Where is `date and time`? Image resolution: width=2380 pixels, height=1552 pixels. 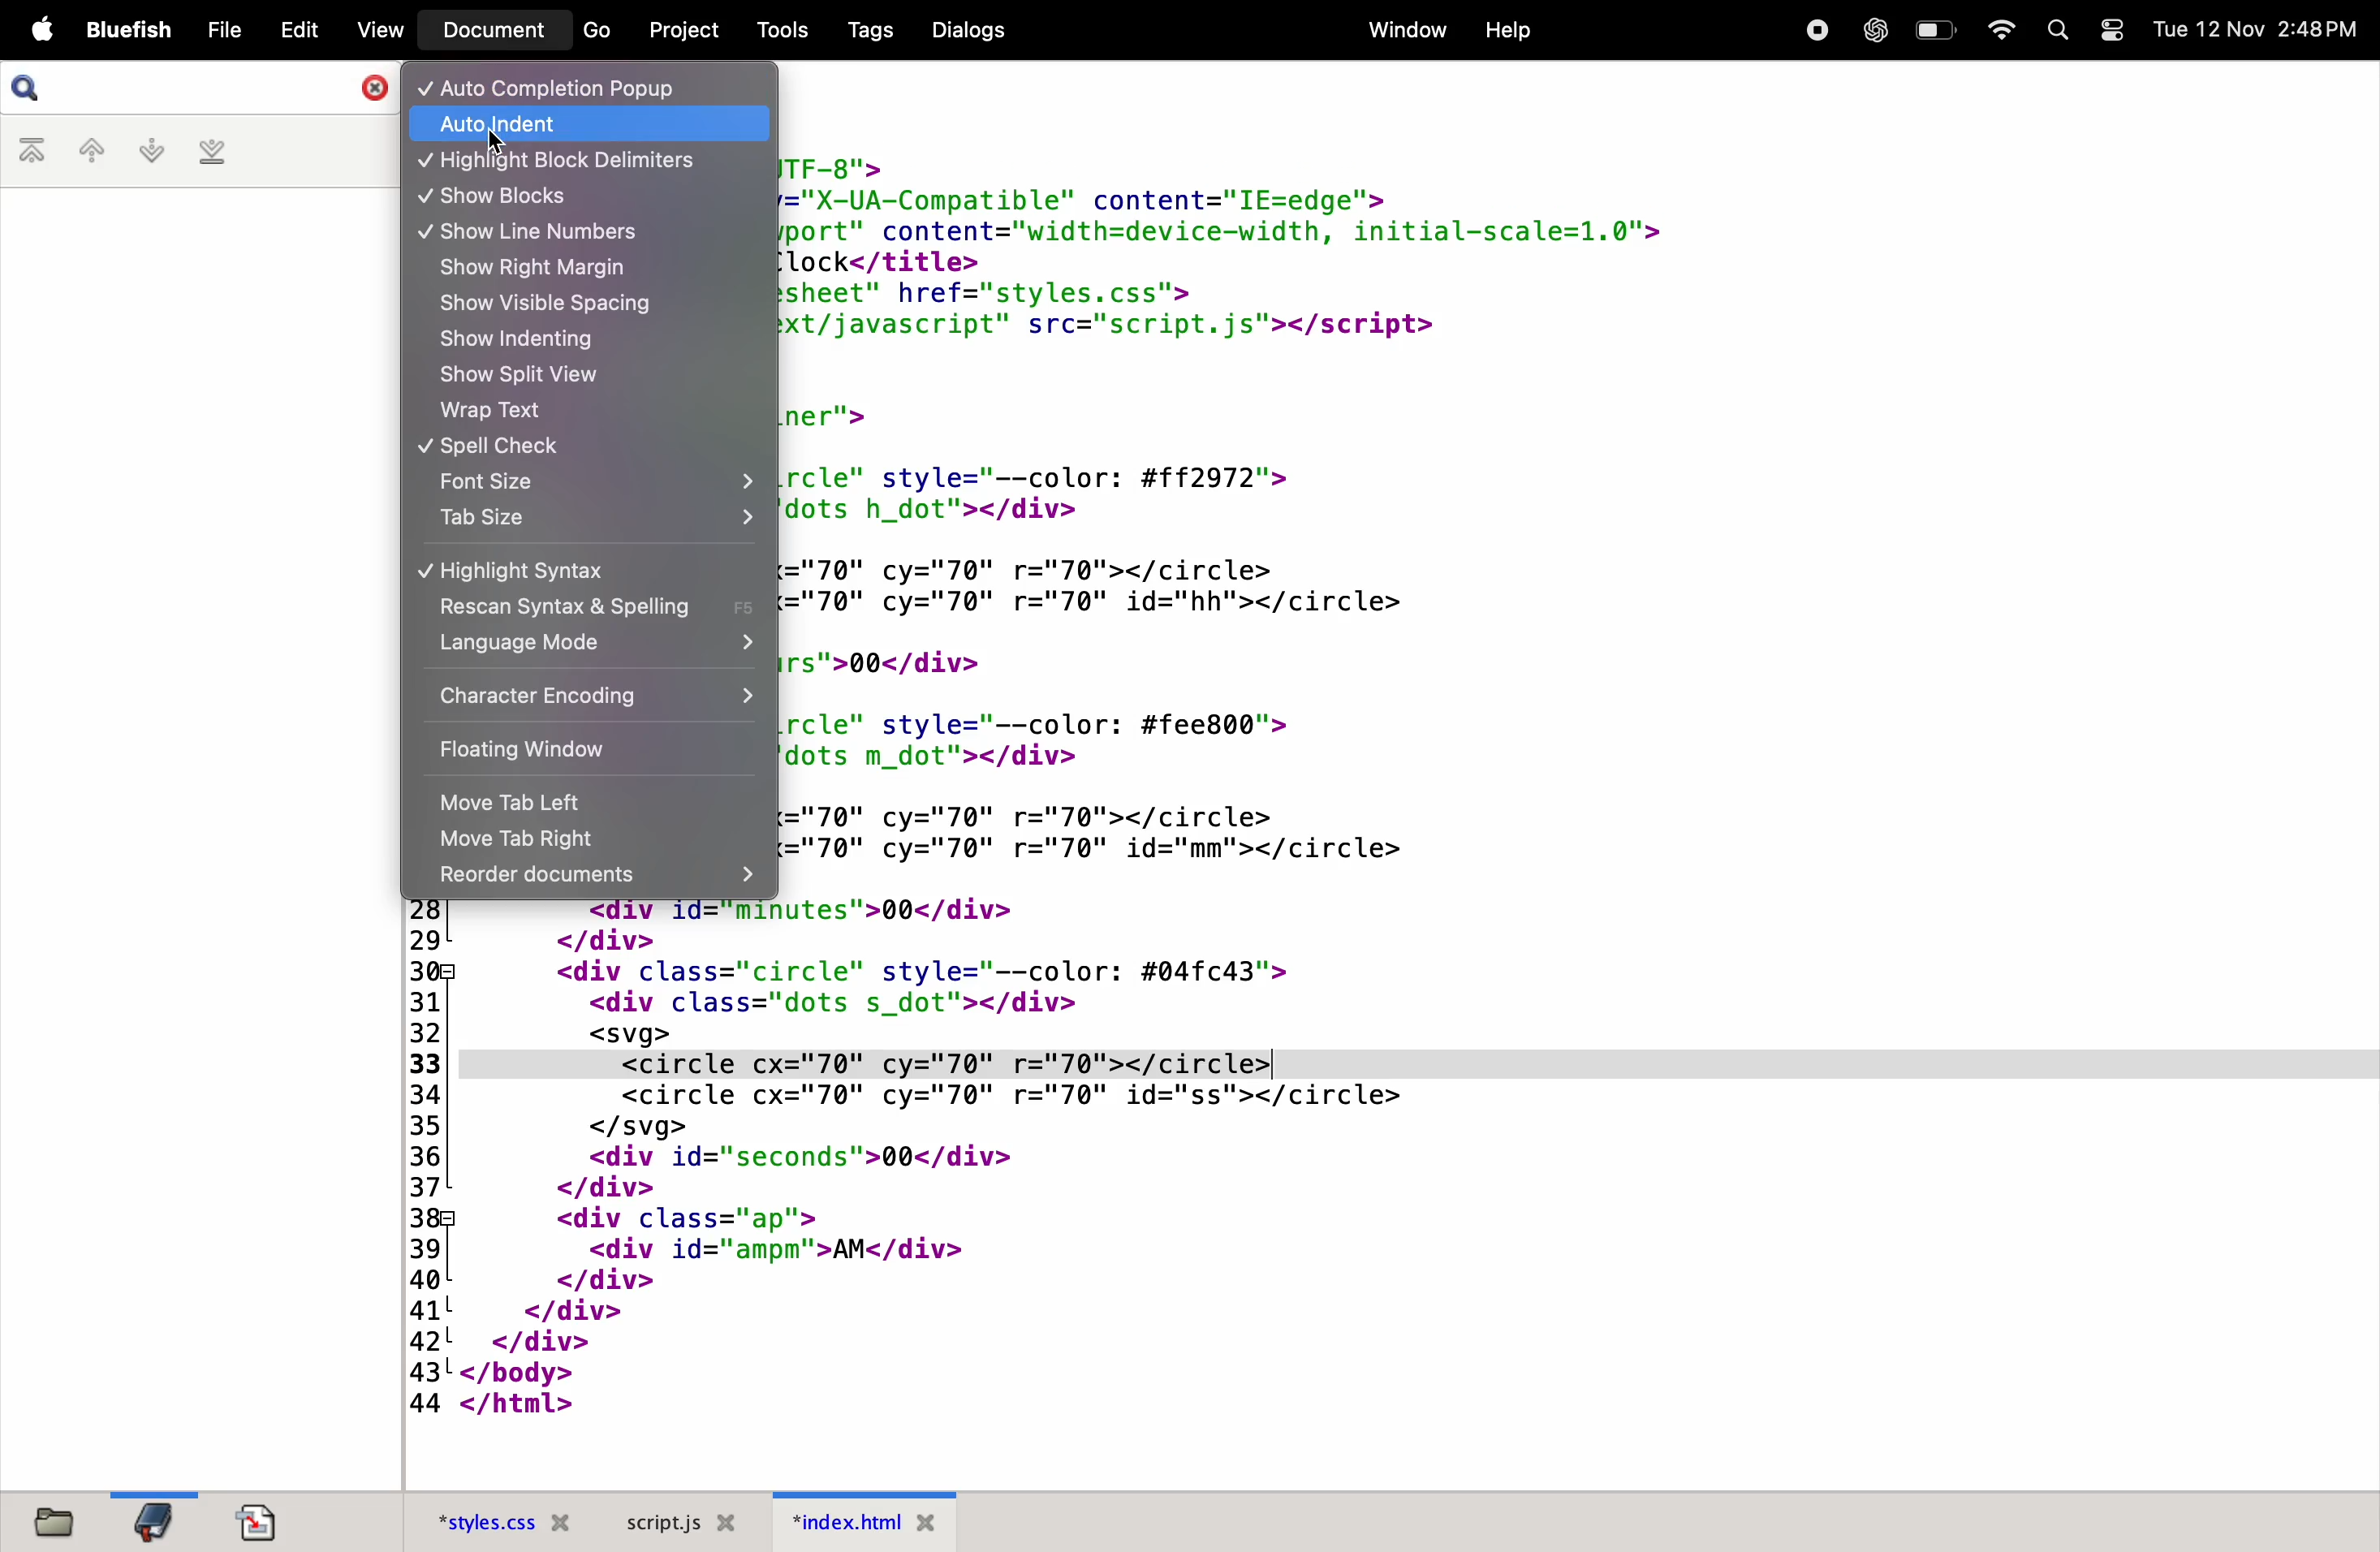
date and time is located at coordinates (2259, 27).